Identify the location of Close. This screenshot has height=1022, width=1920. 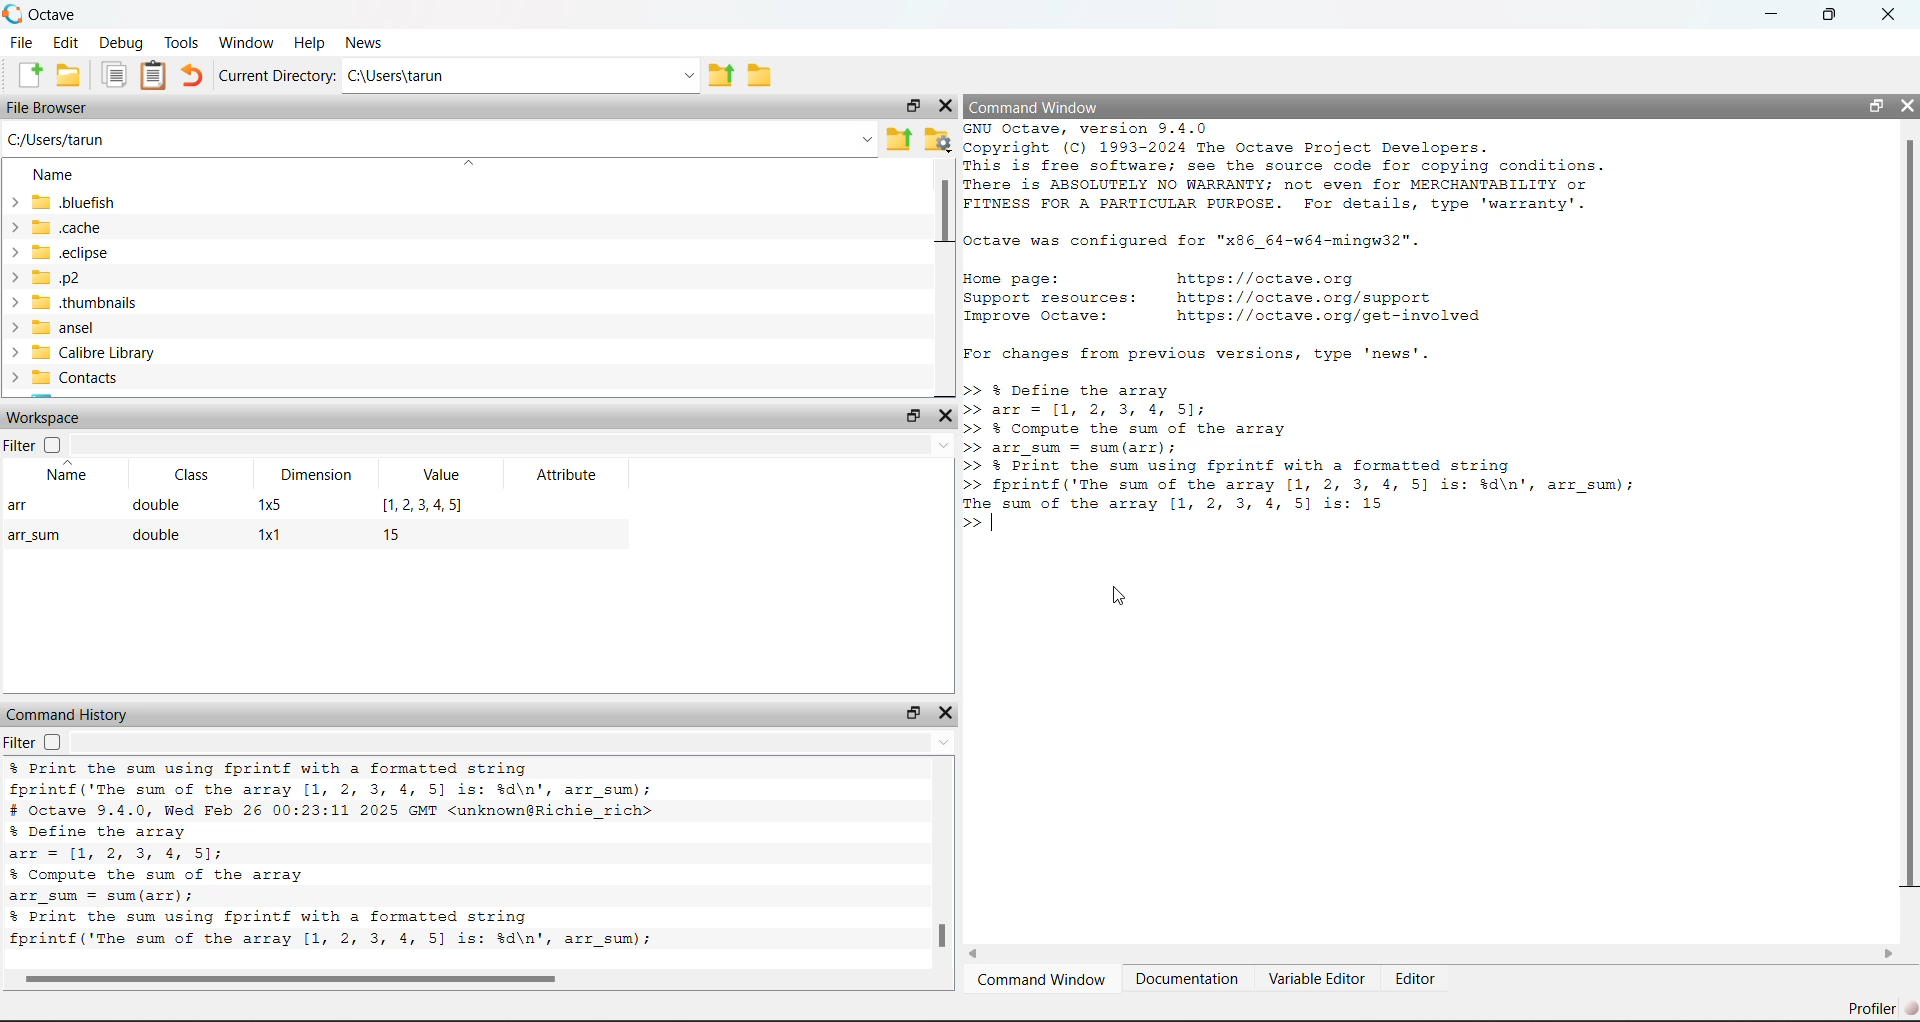
(945, 417).